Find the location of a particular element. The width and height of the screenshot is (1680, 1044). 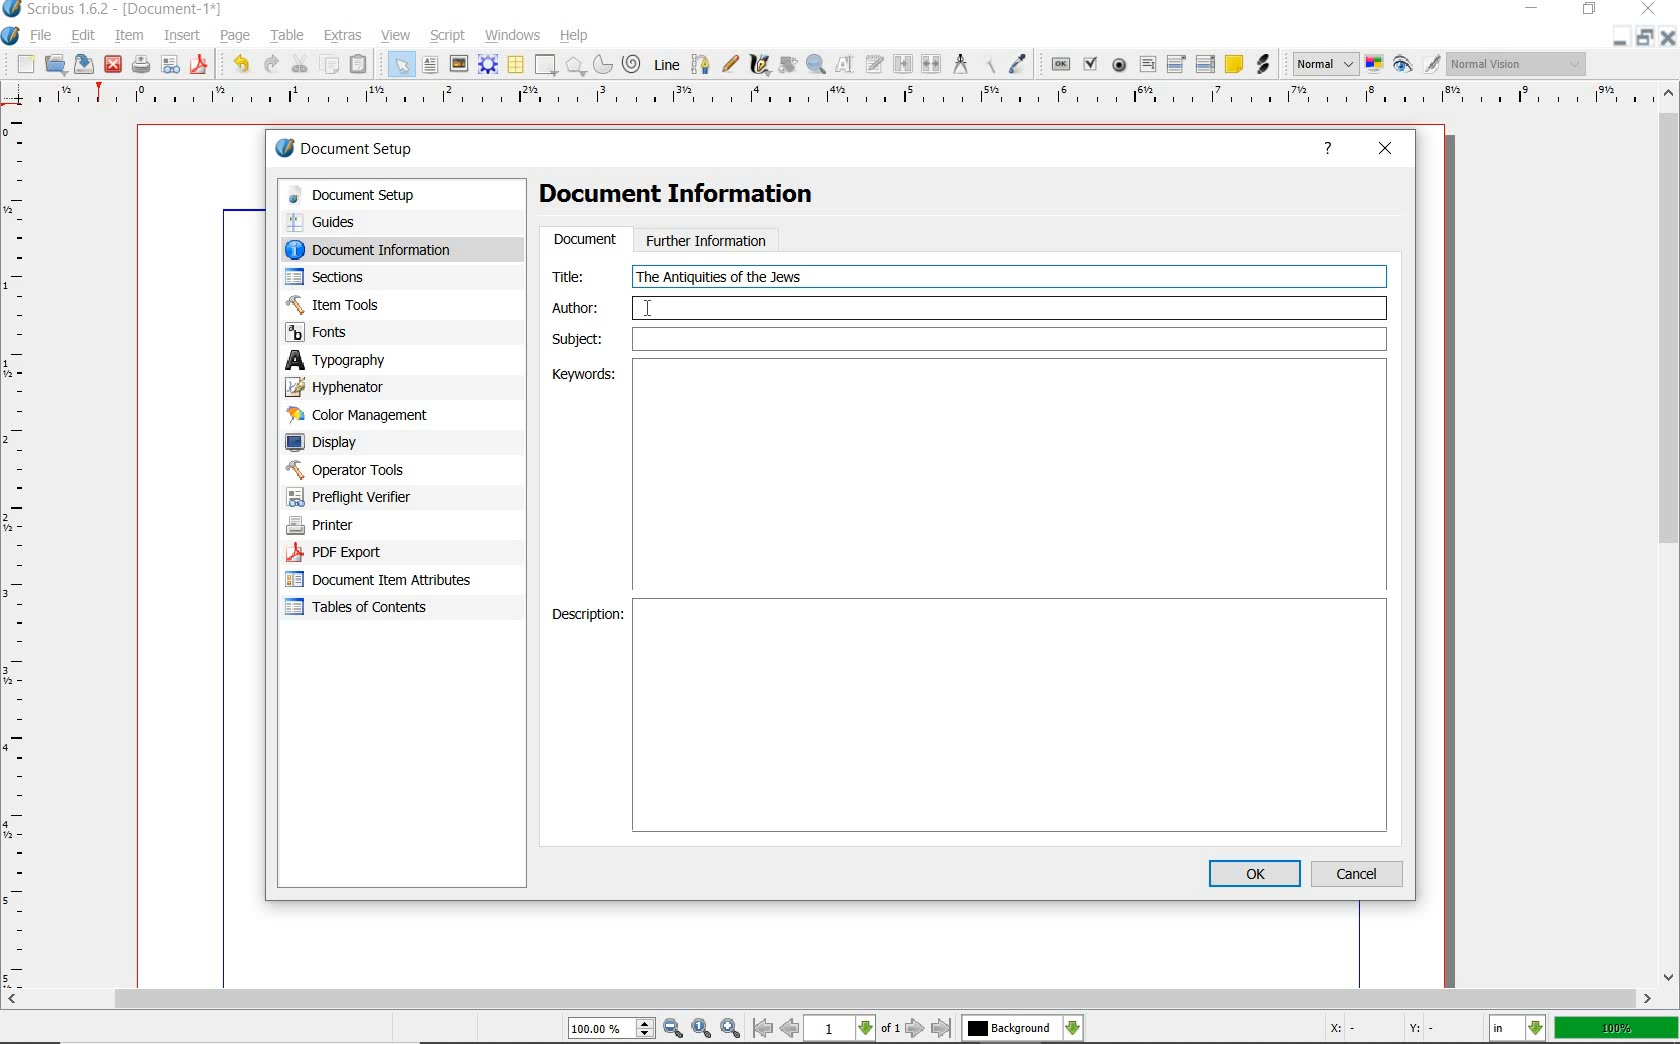

printer is located at coordinates (368, 526).